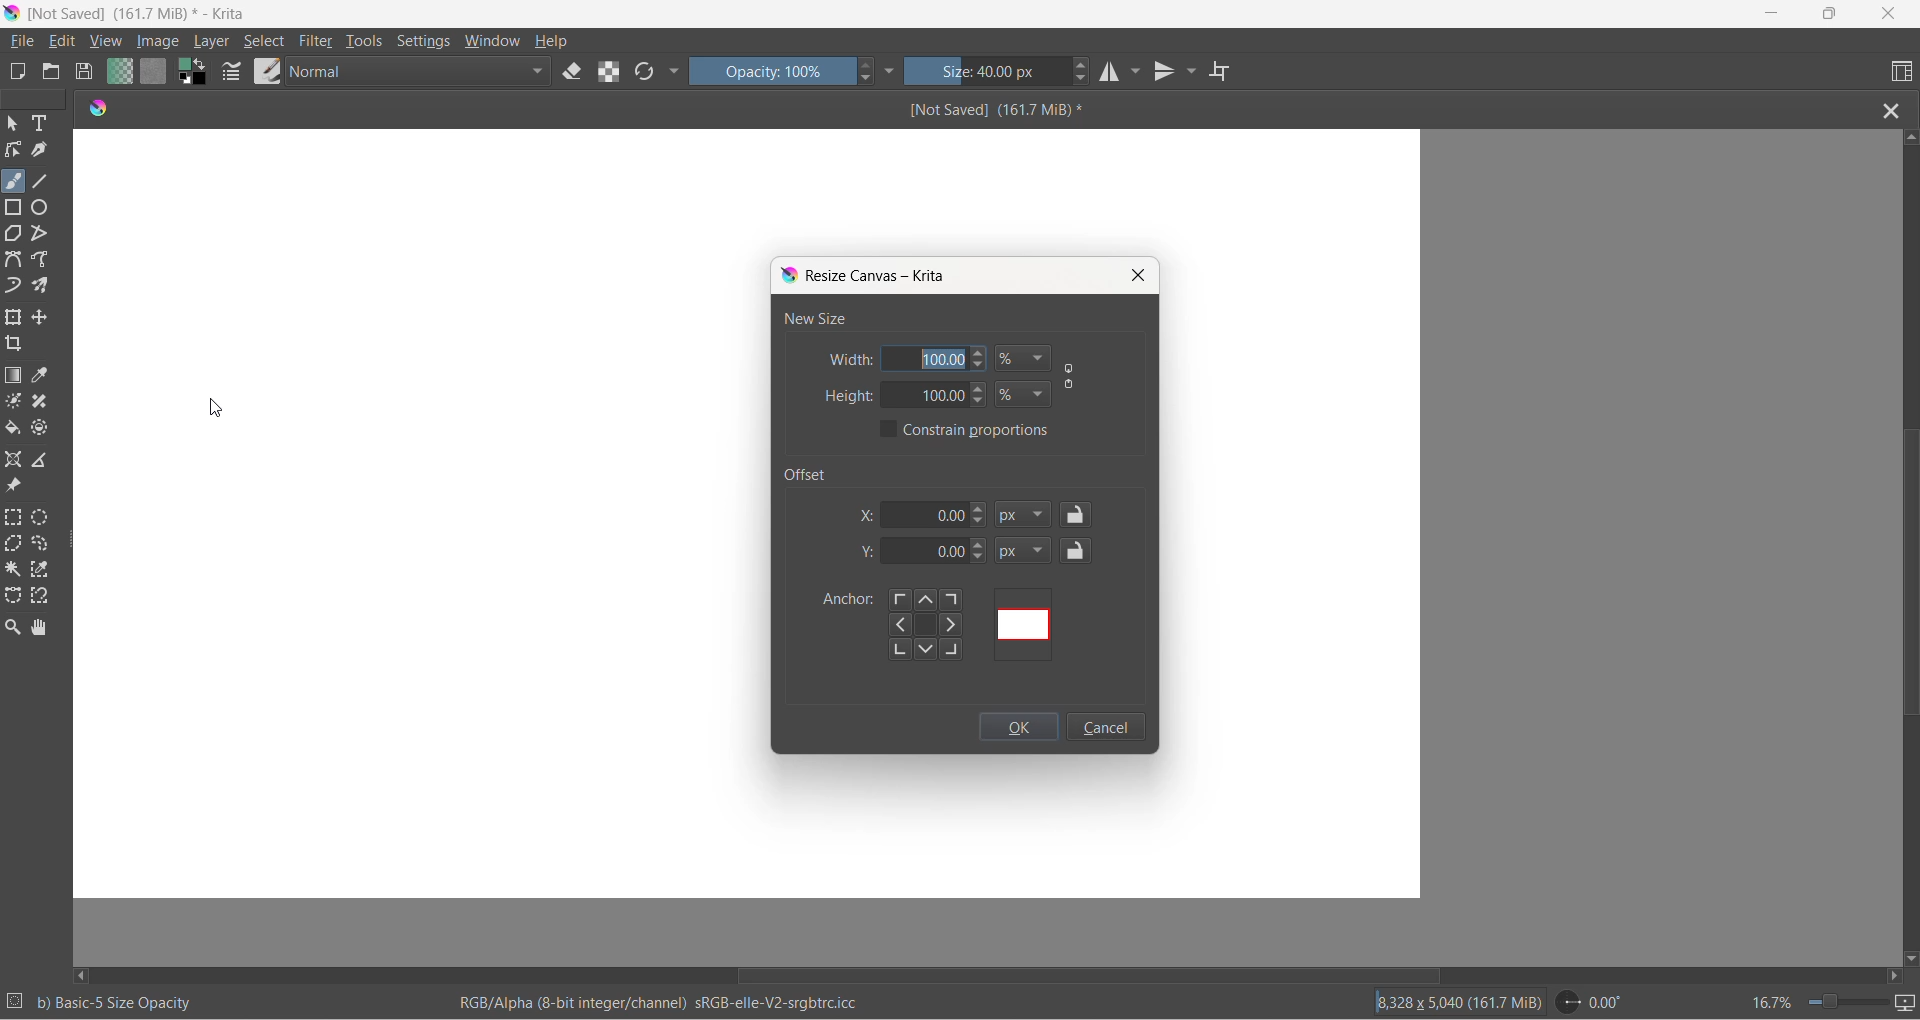  What do you see at coordinates (16, 377) in the screenshot?
I see `draw a gradient` at bounding box center [16, 377].